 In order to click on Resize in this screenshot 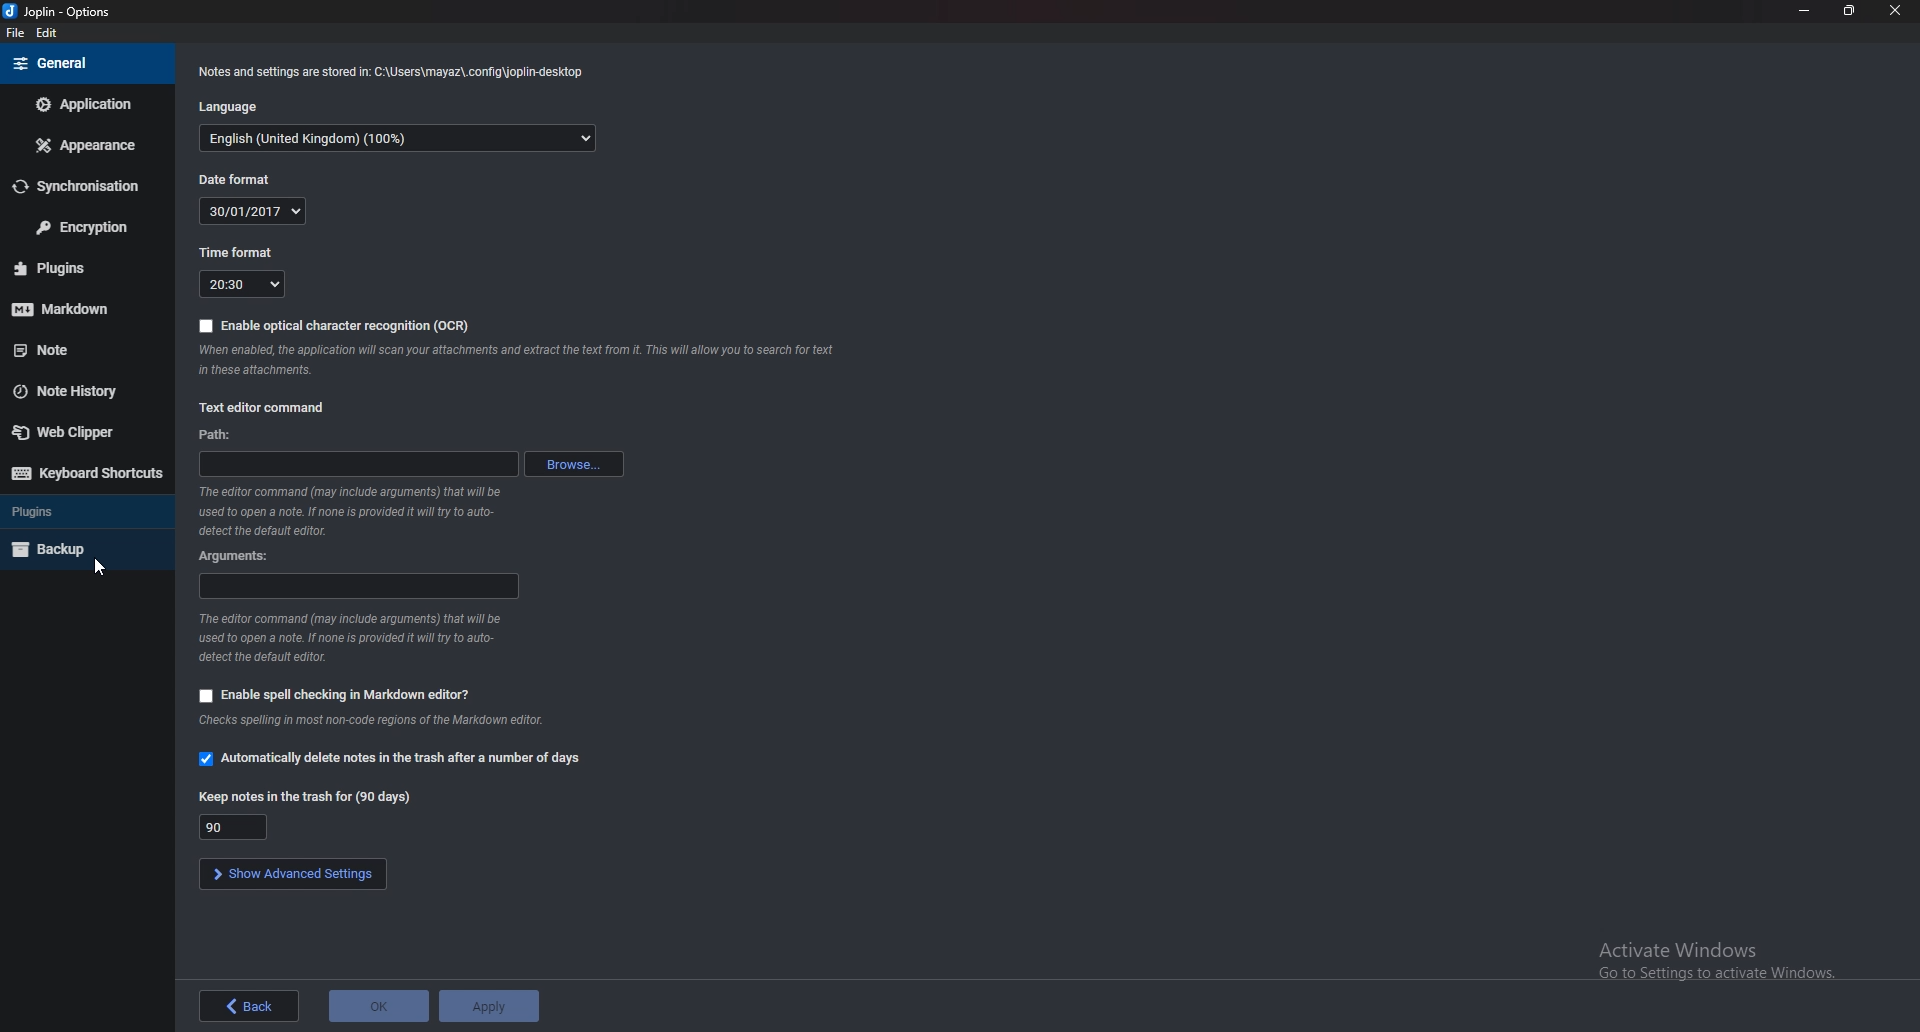, I will do `click(1851, 10)`.